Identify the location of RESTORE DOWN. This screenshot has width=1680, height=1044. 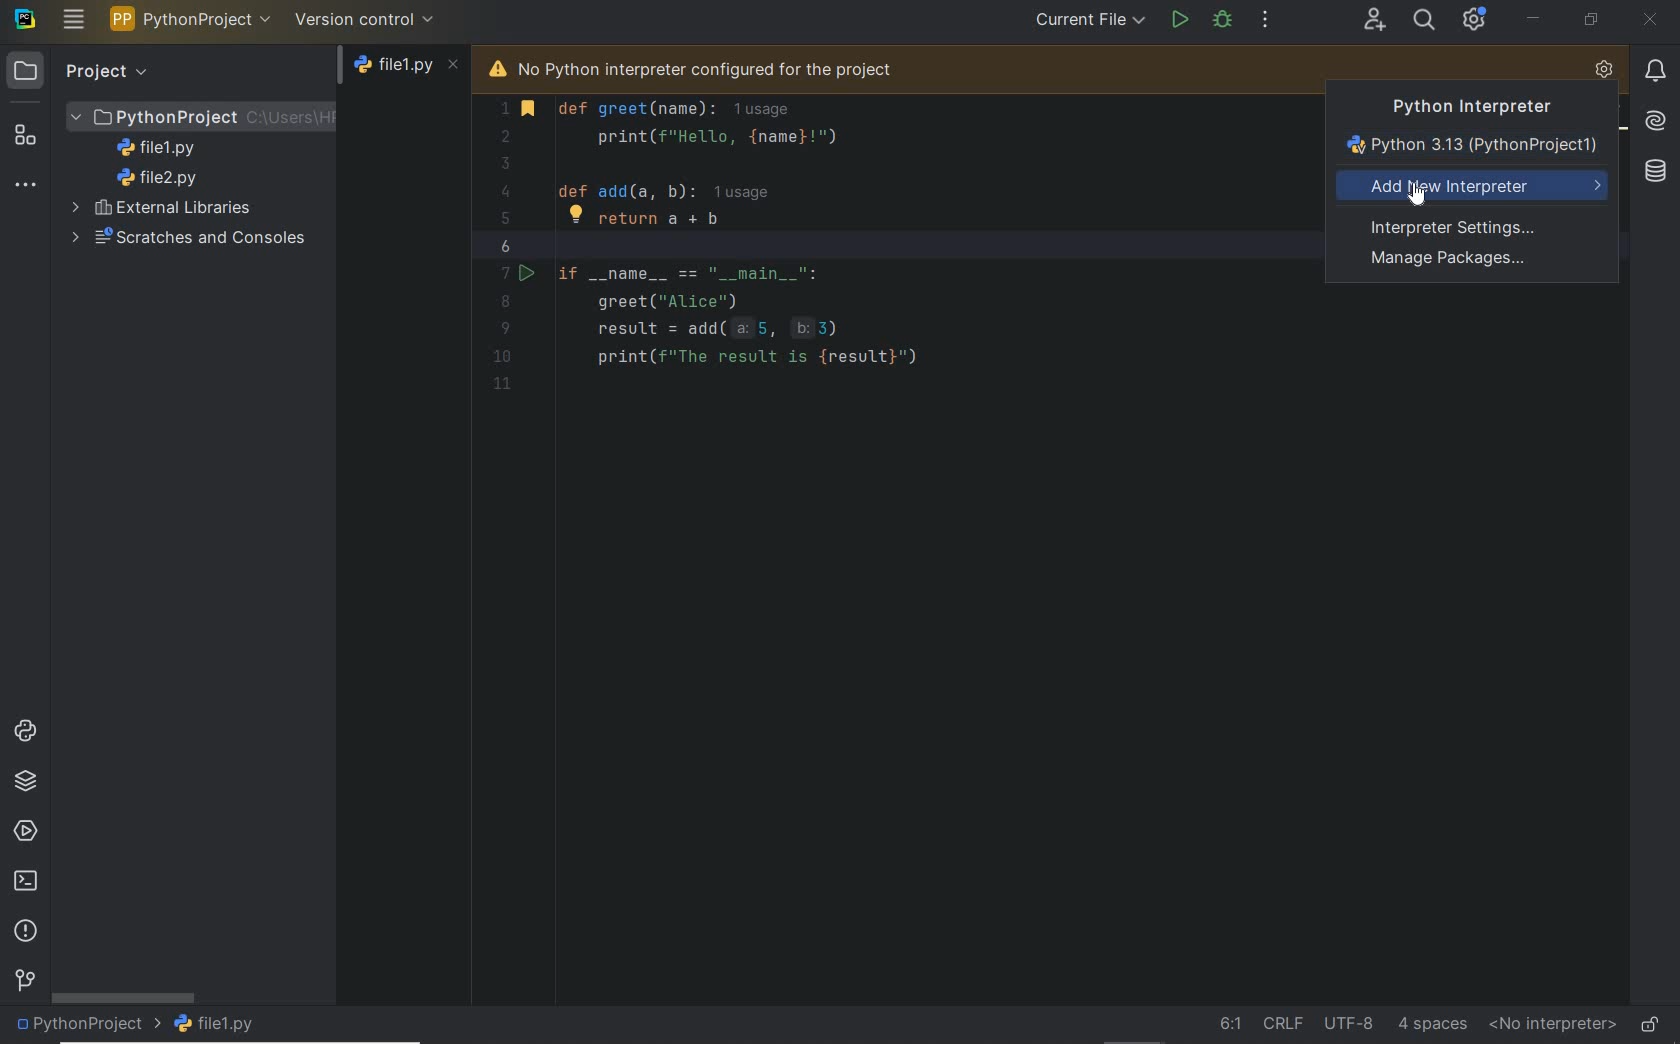
(1590, 19).